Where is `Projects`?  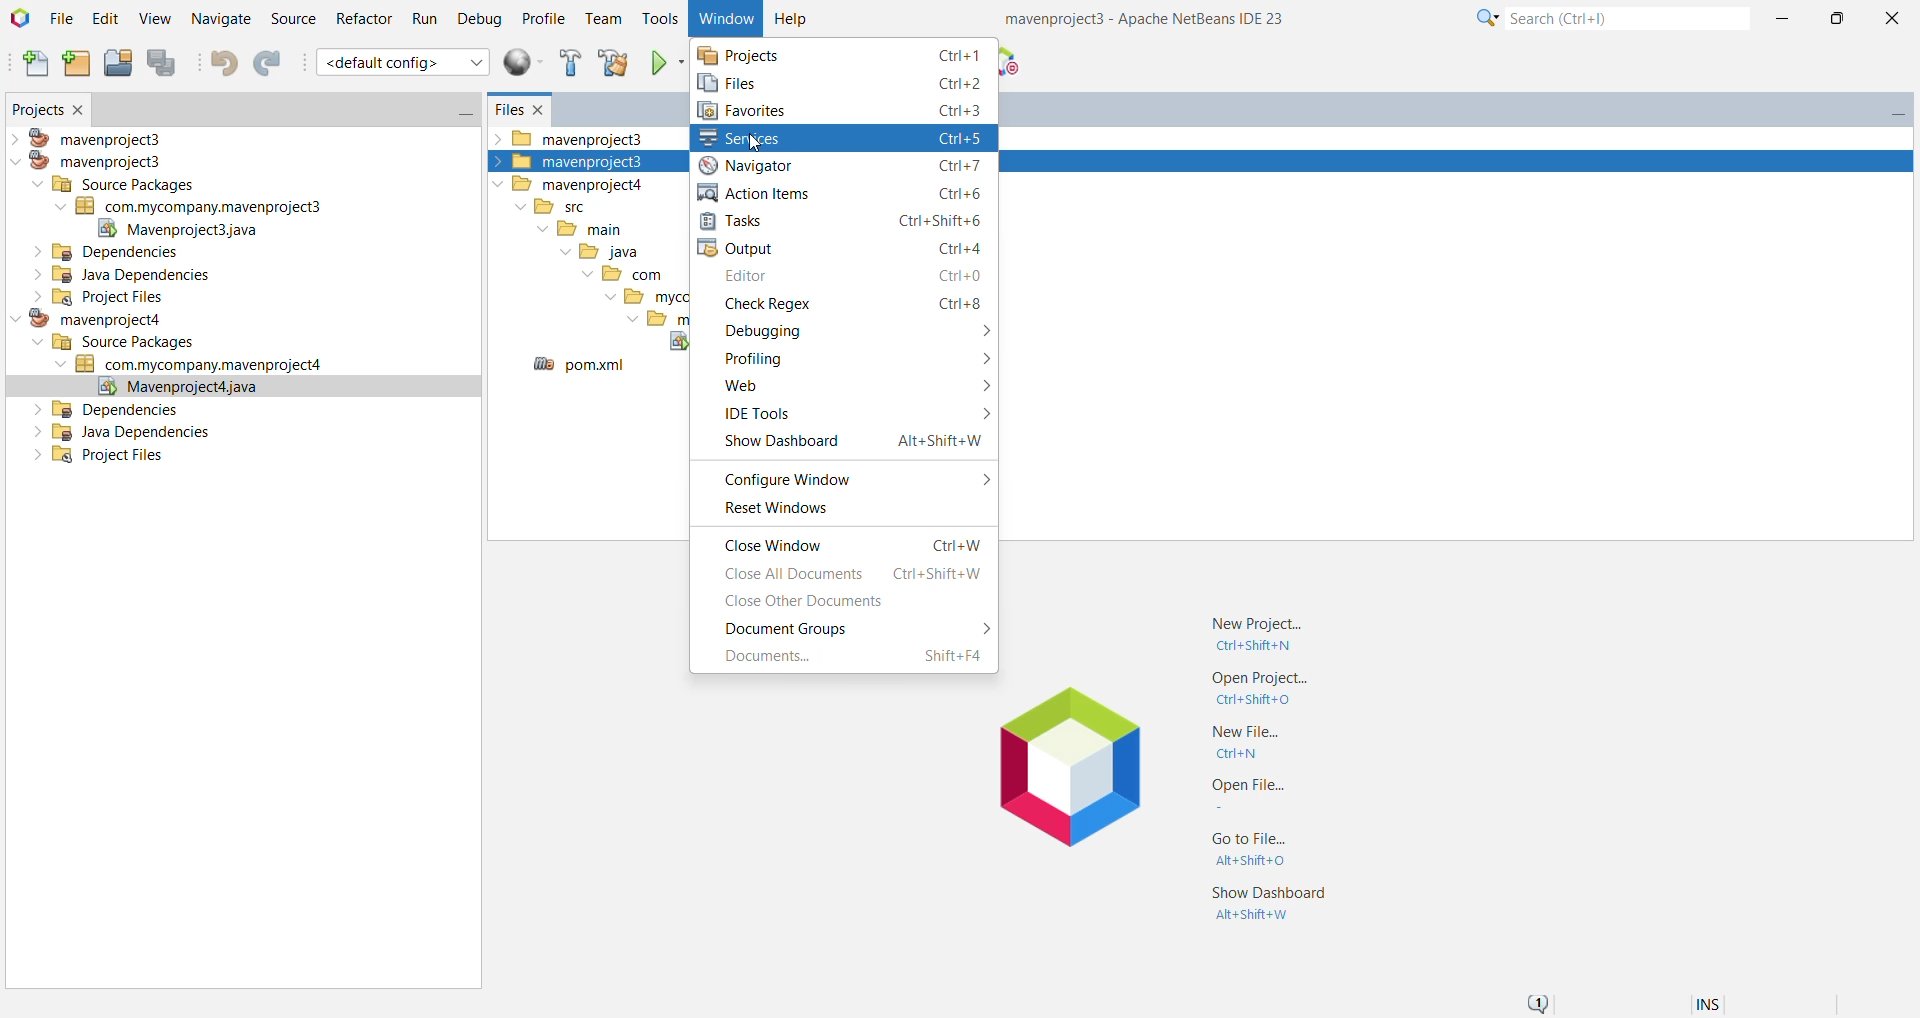 Projects is located at coordinates (843, 54).